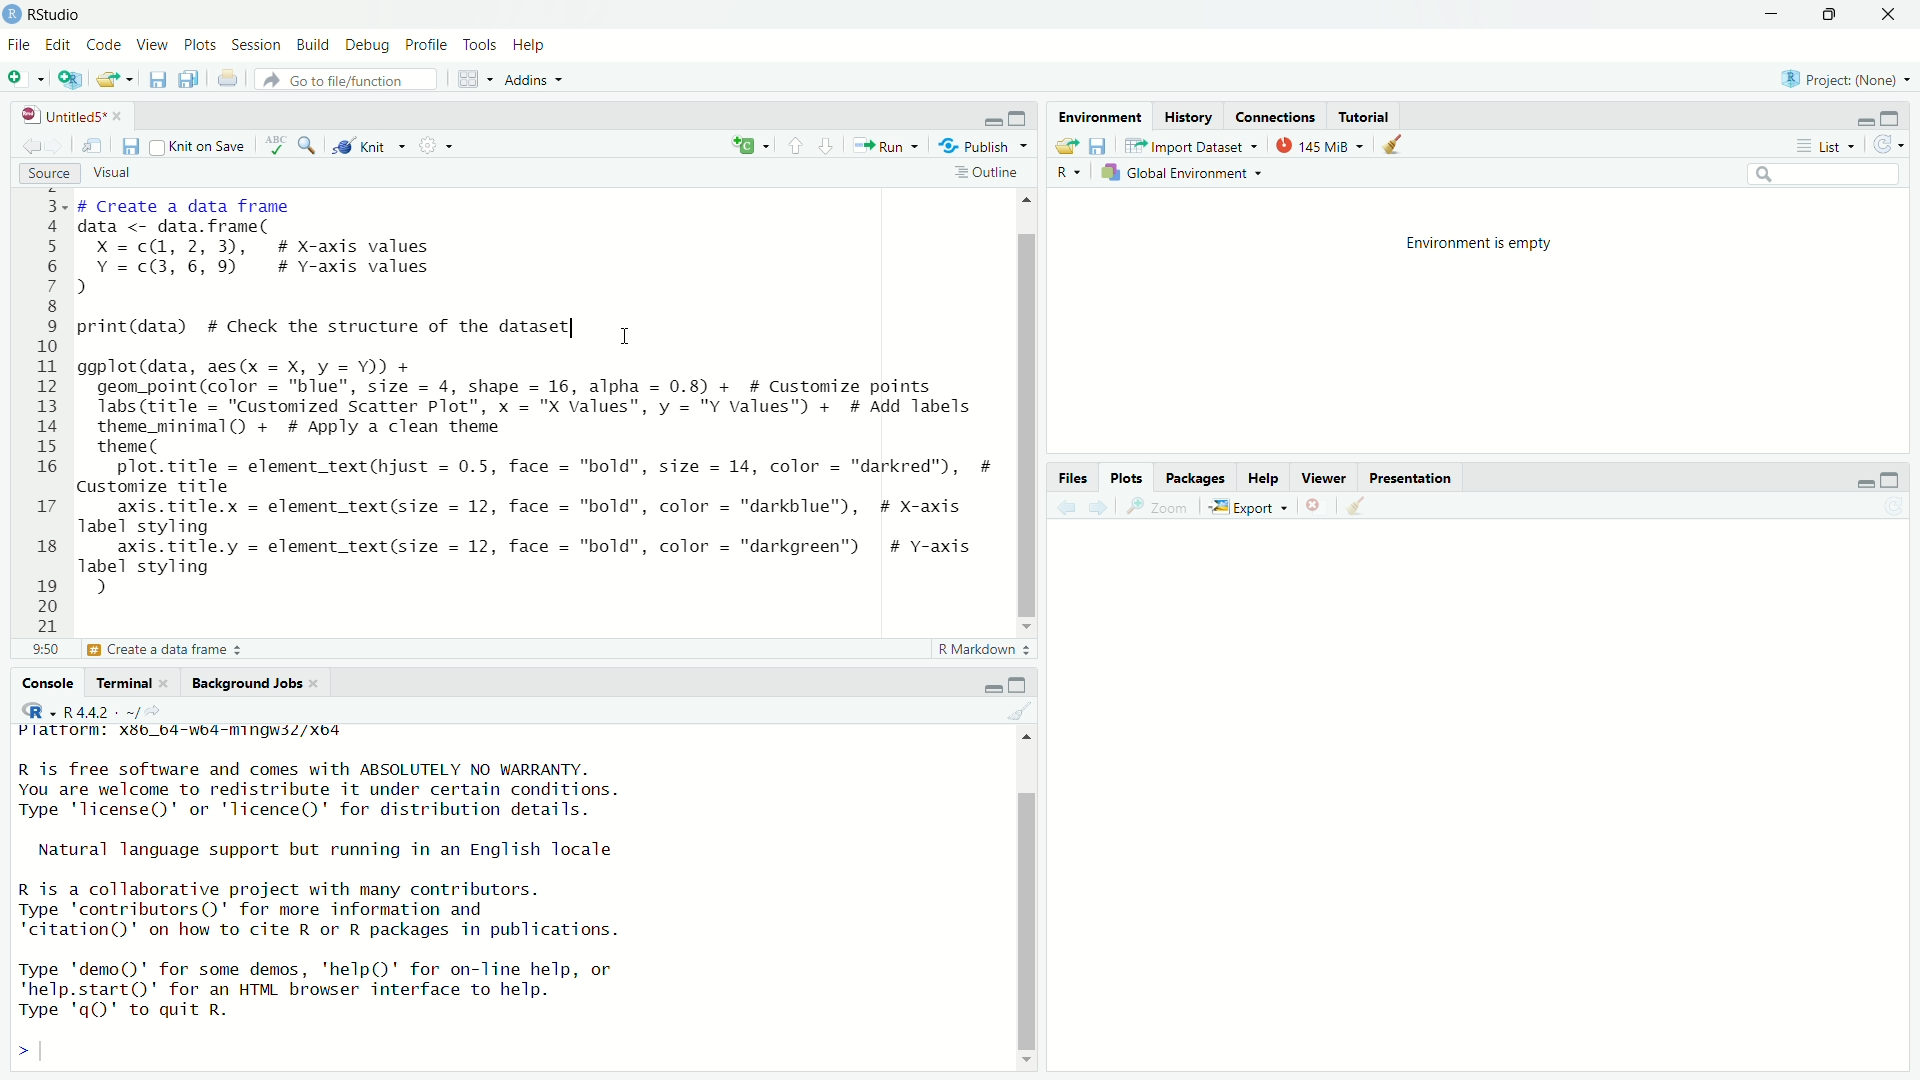 The width and height of the screenshot is (1920, 1080). What do you see at coordinates (1774, 14) in the screenshot?
I see `minimize` at bounding box center [1774, 14].